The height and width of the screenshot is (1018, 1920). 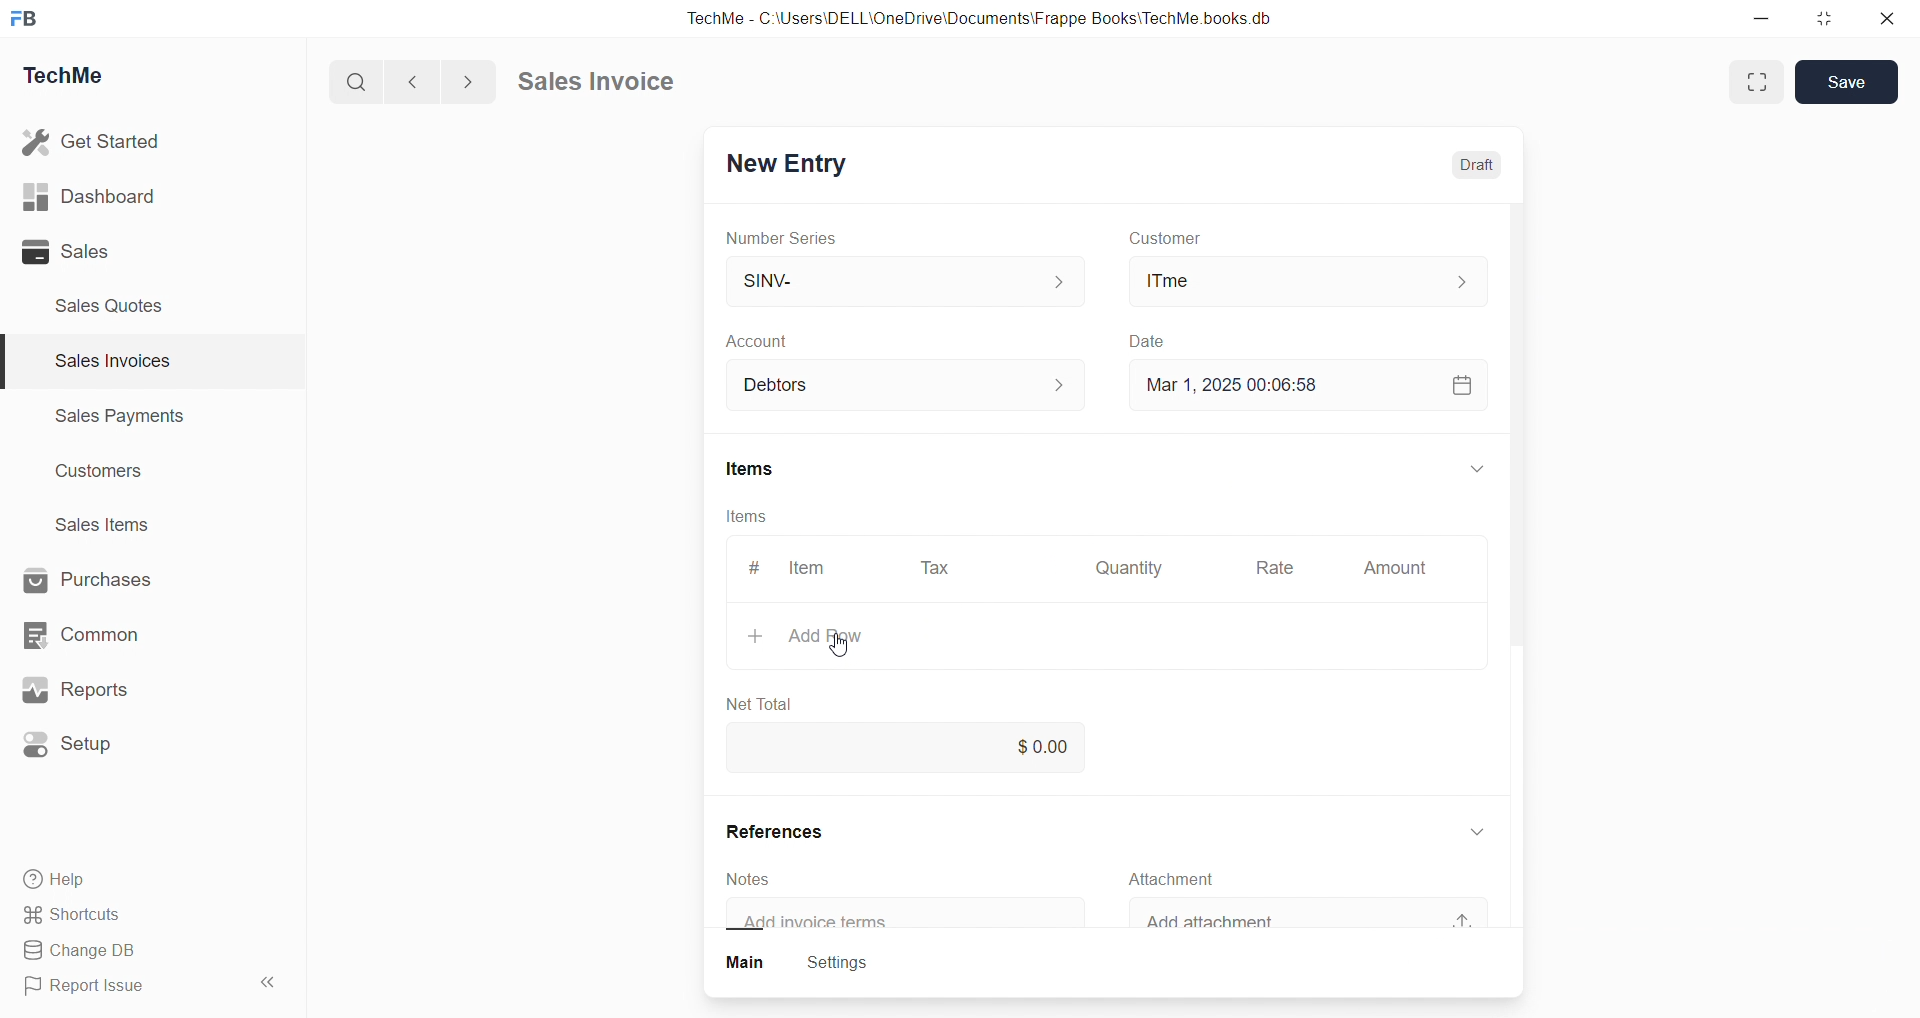 What do you see at coordinates (79, 752) in the screenshot?
I see `@ Setup` at bounding box center [79, 752].